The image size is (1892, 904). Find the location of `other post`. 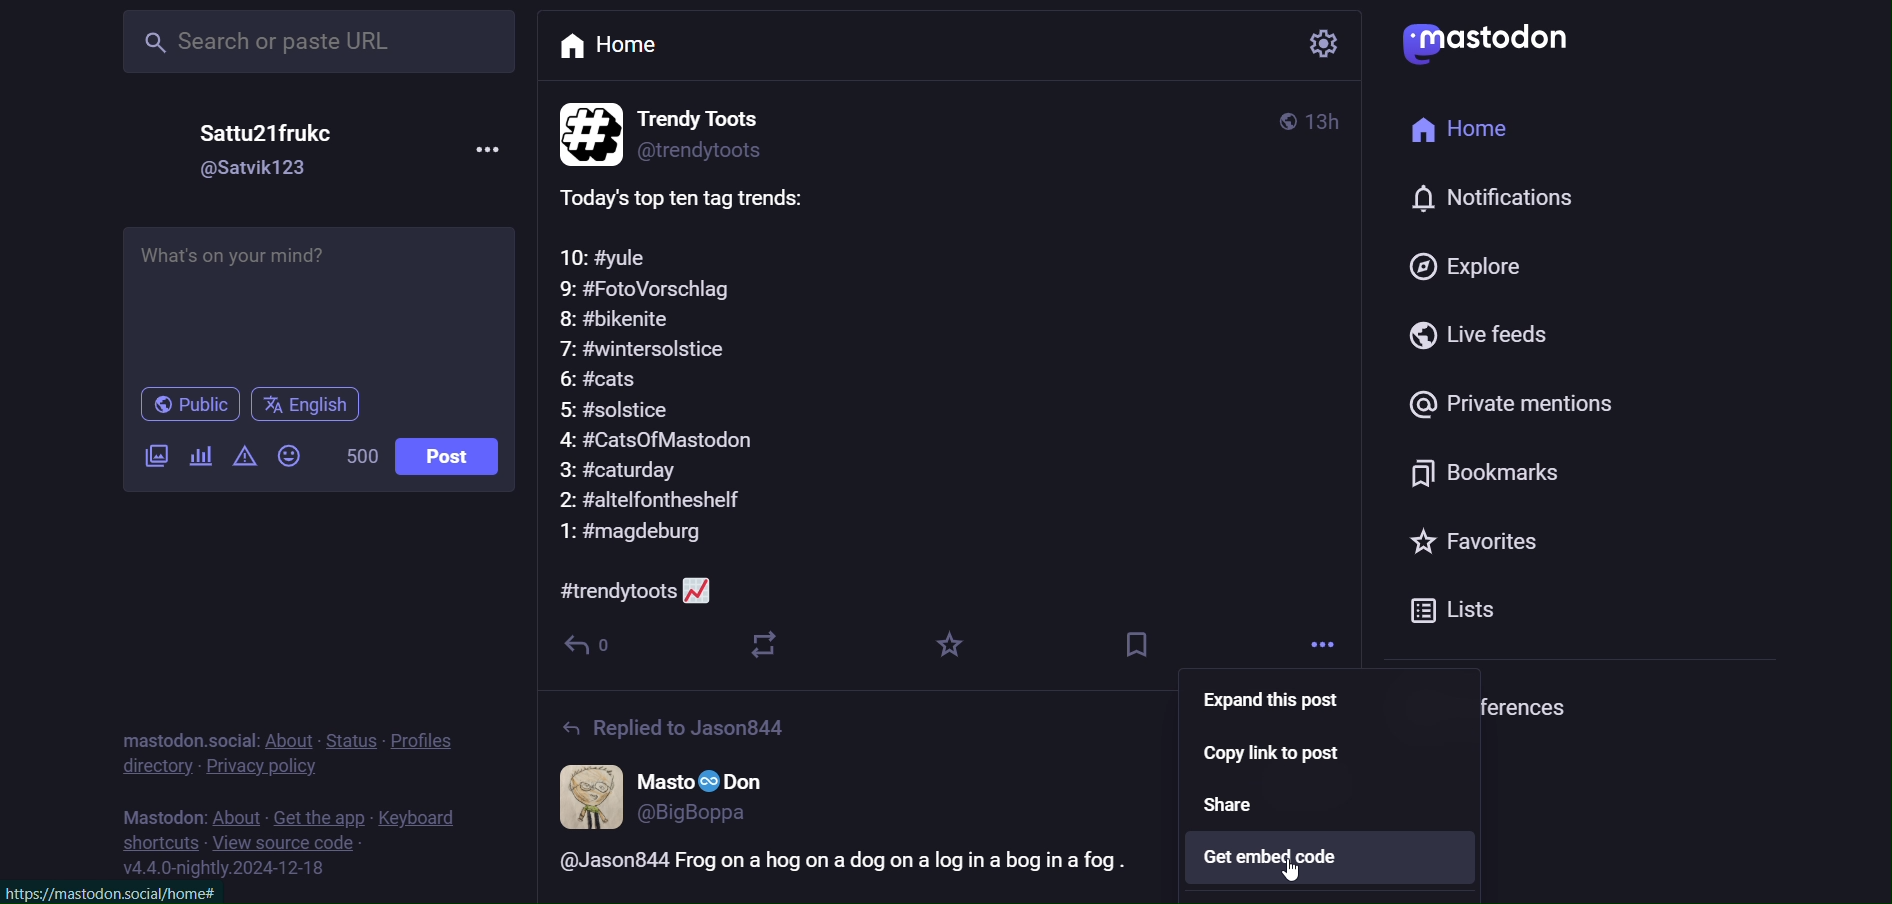

other post is located at coordinates (832, 870).